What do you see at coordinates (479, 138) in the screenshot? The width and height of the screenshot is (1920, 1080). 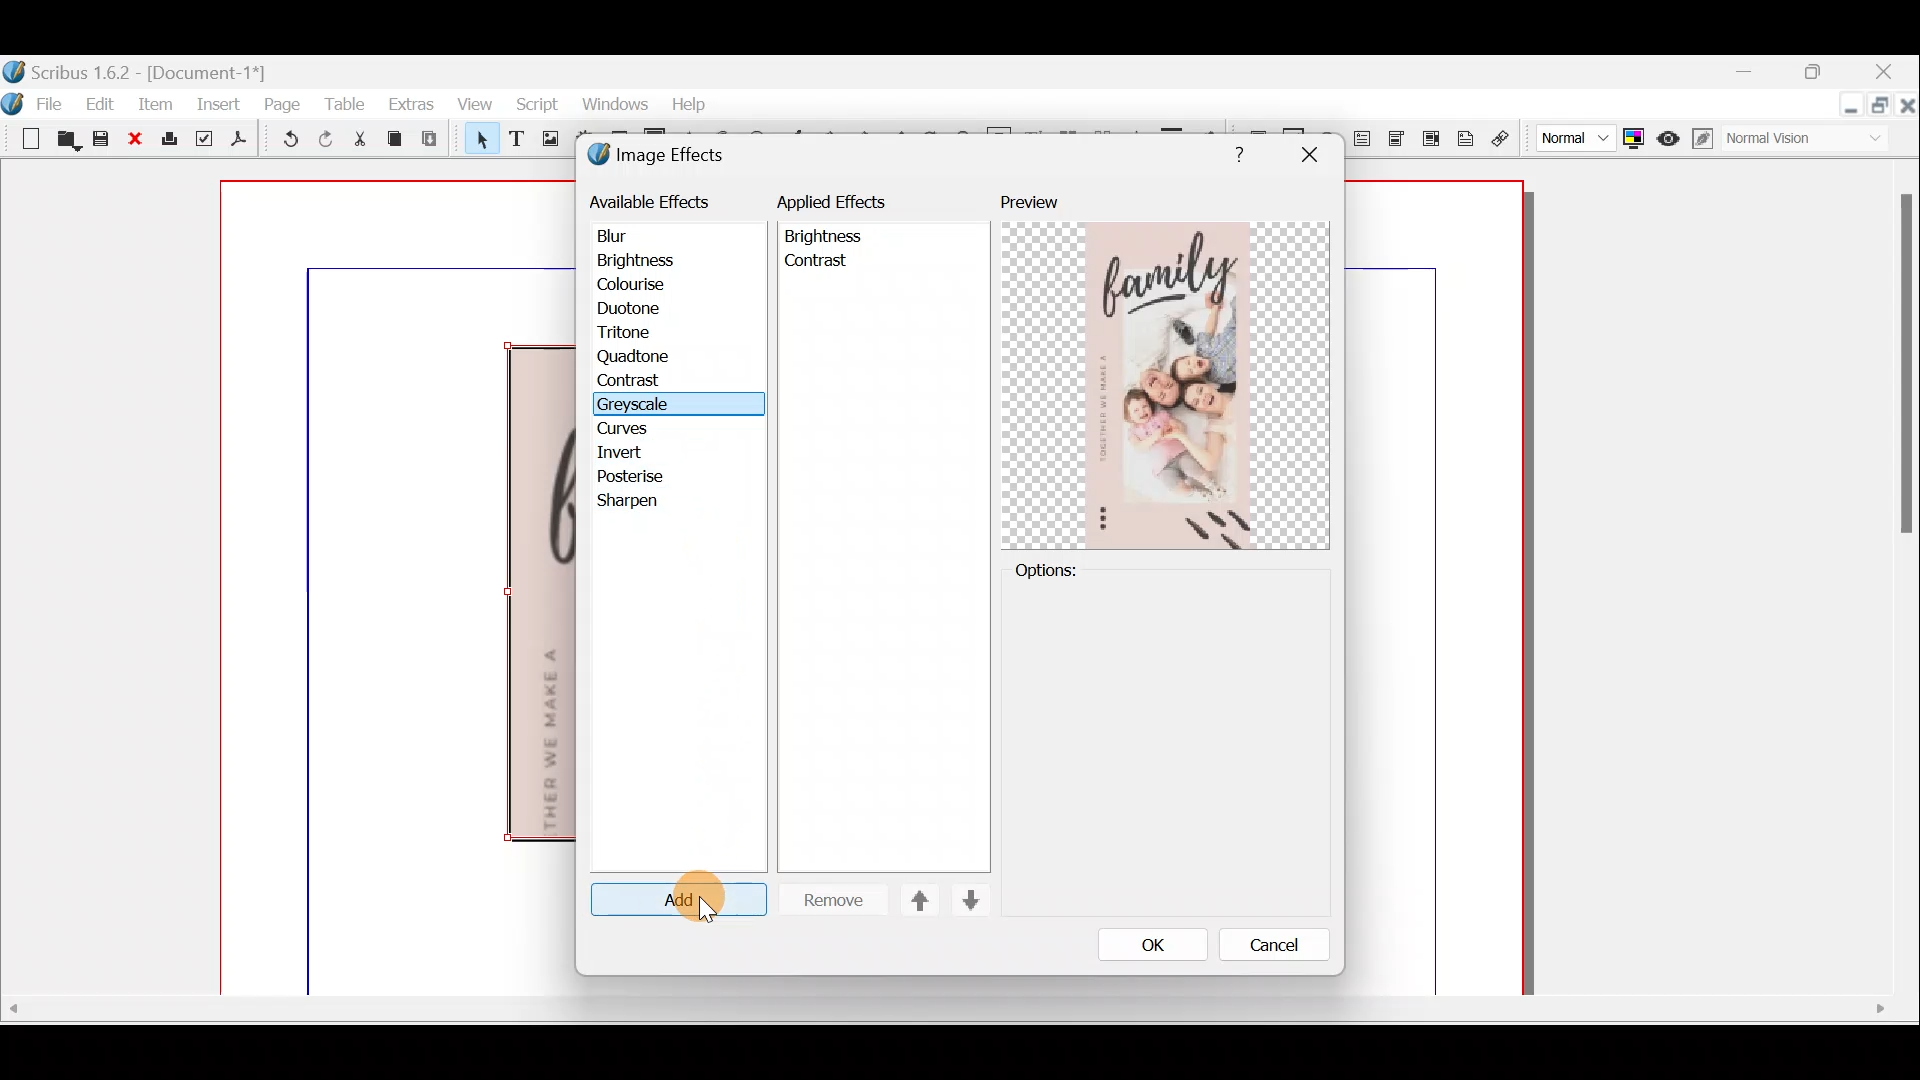 I see `Select item` at bounding box center [479, 138].